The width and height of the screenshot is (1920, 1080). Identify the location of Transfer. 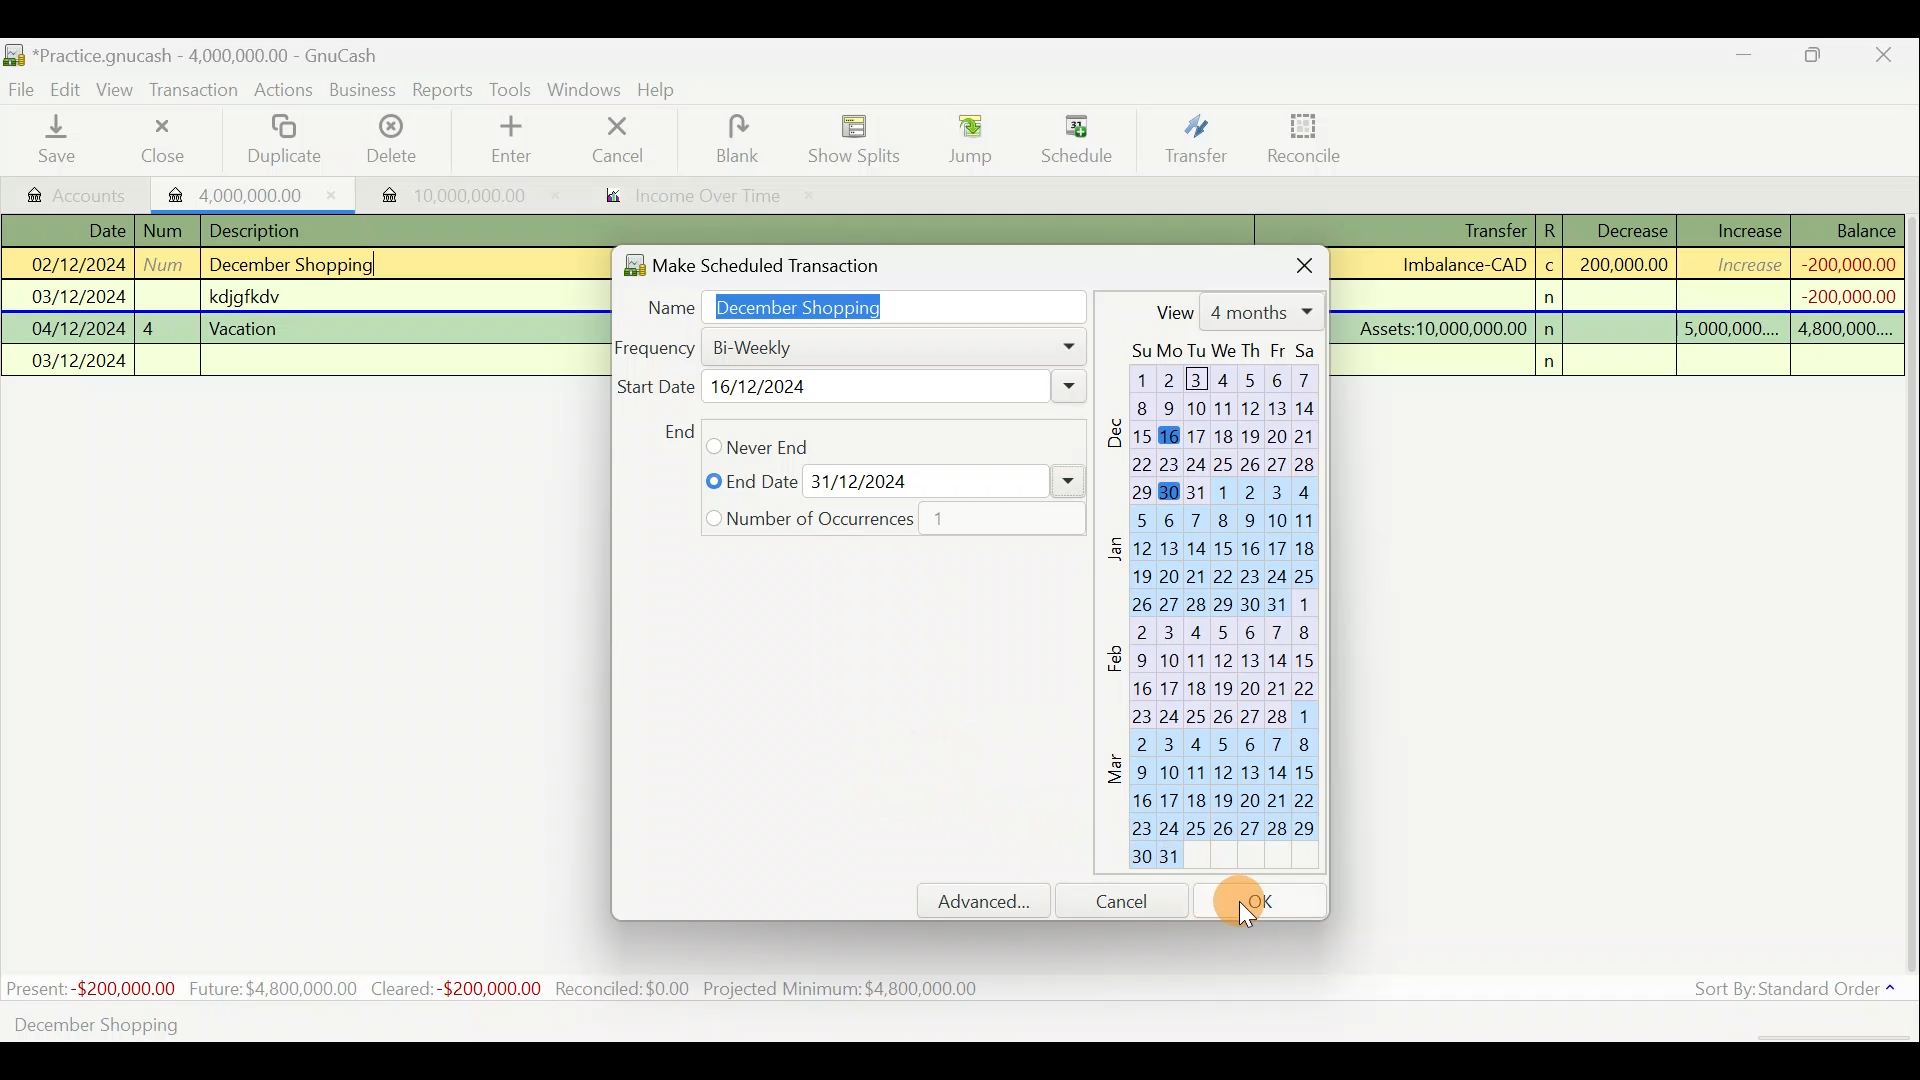
(1196, 138).